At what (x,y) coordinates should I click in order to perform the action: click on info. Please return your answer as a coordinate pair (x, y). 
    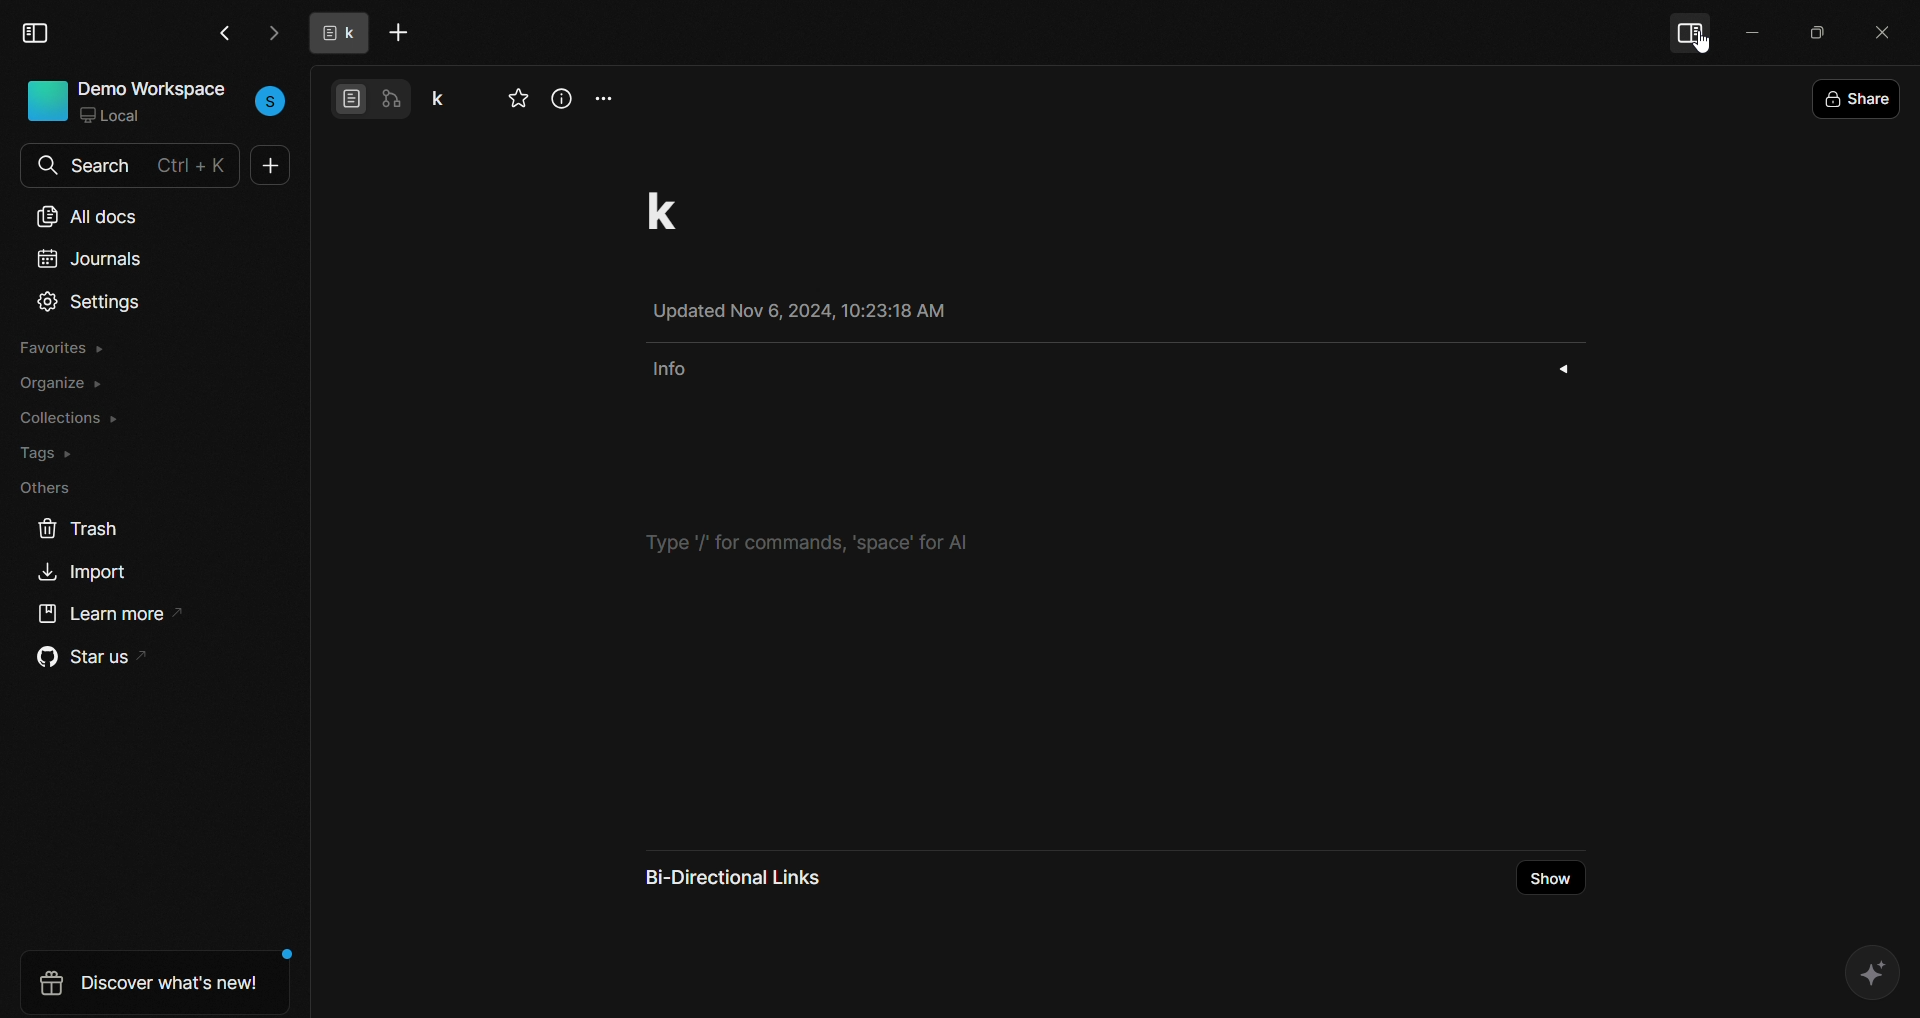
    Looking at the image, I should click on (1109, 371).